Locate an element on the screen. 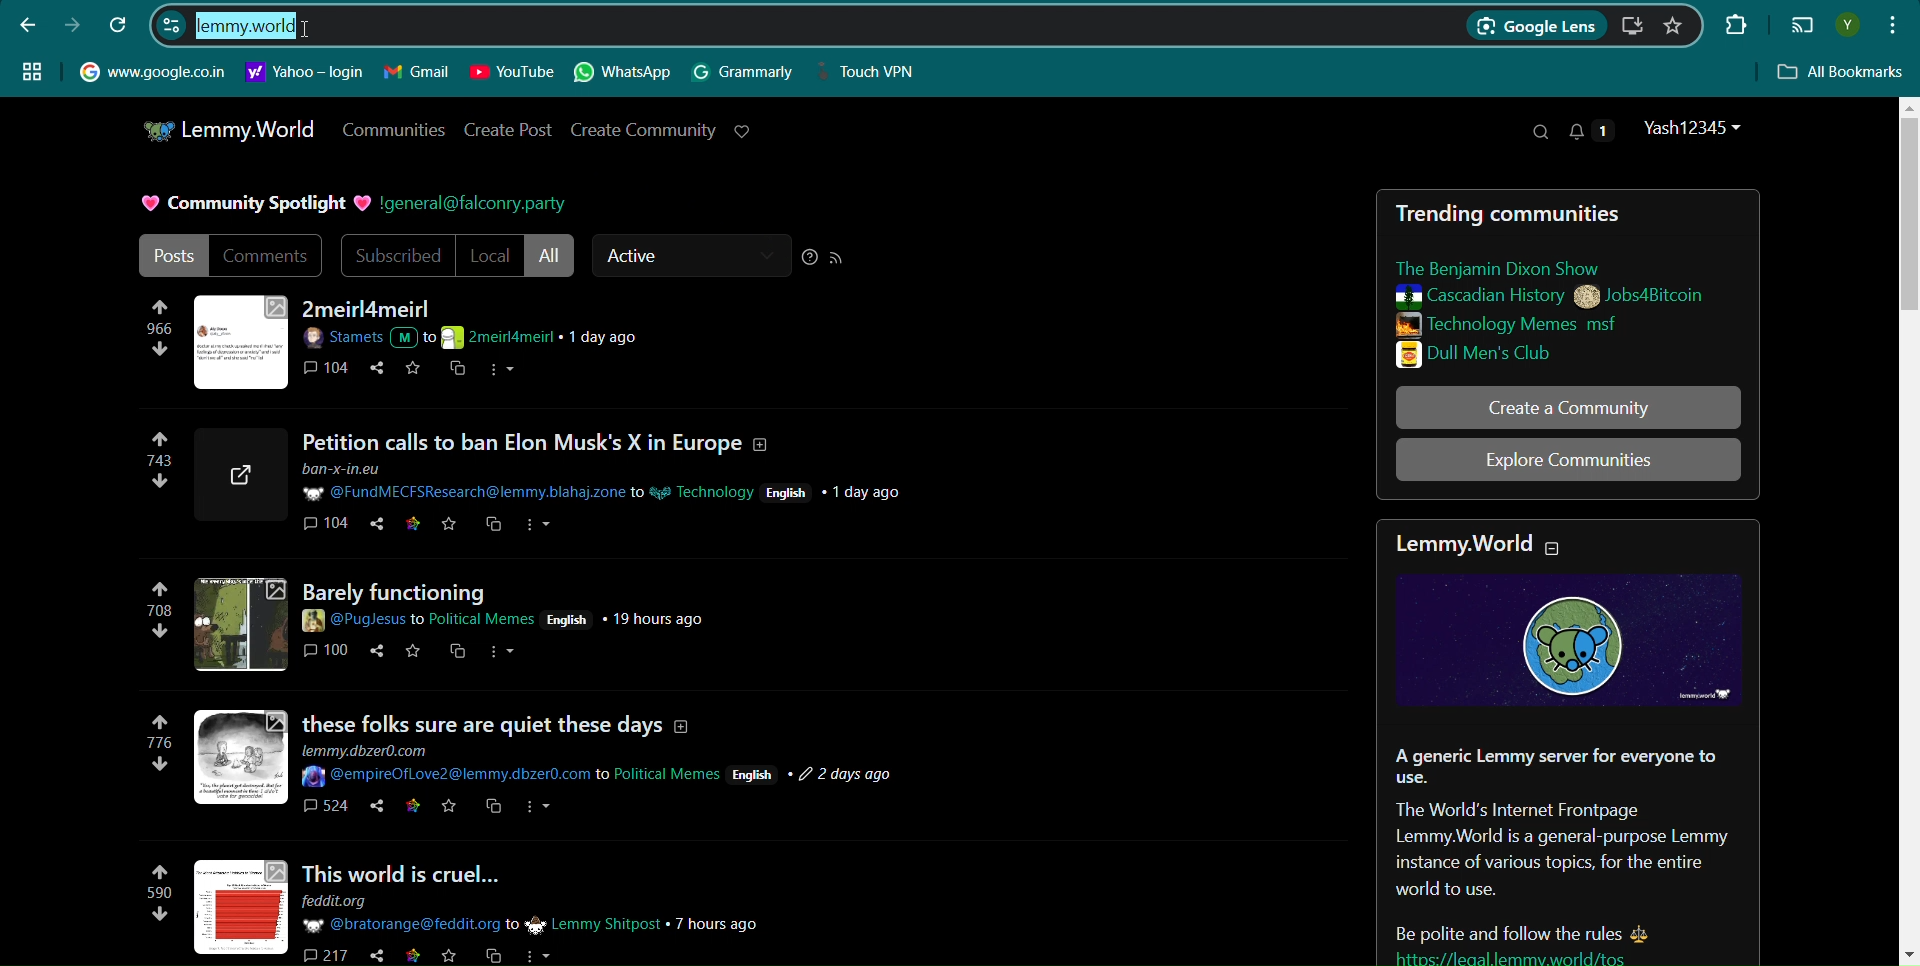  Dull Mens Club is located at coordinates (1539, 354).